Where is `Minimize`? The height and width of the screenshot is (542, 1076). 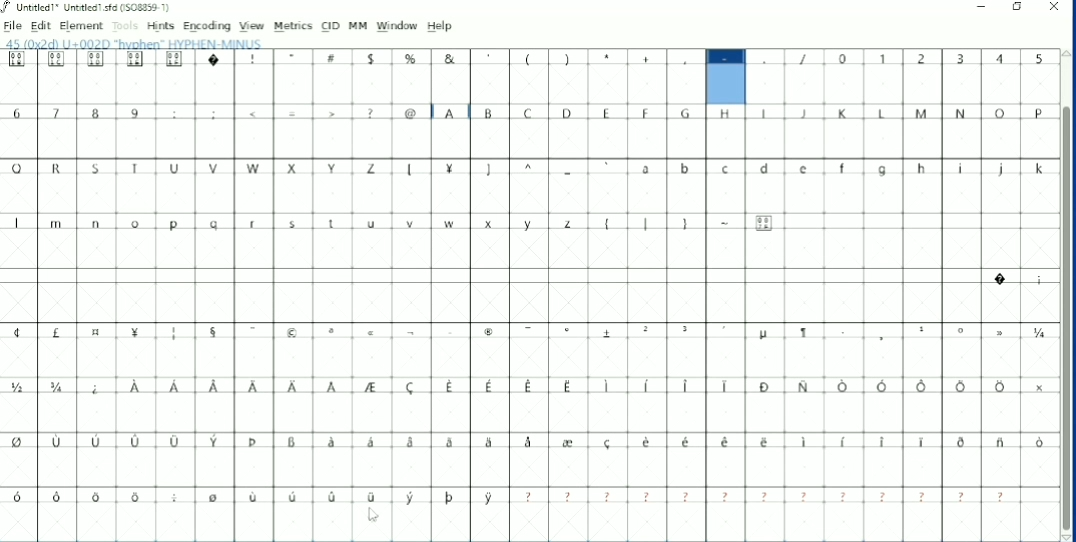
Minimize is located at coordinates (983, 8).